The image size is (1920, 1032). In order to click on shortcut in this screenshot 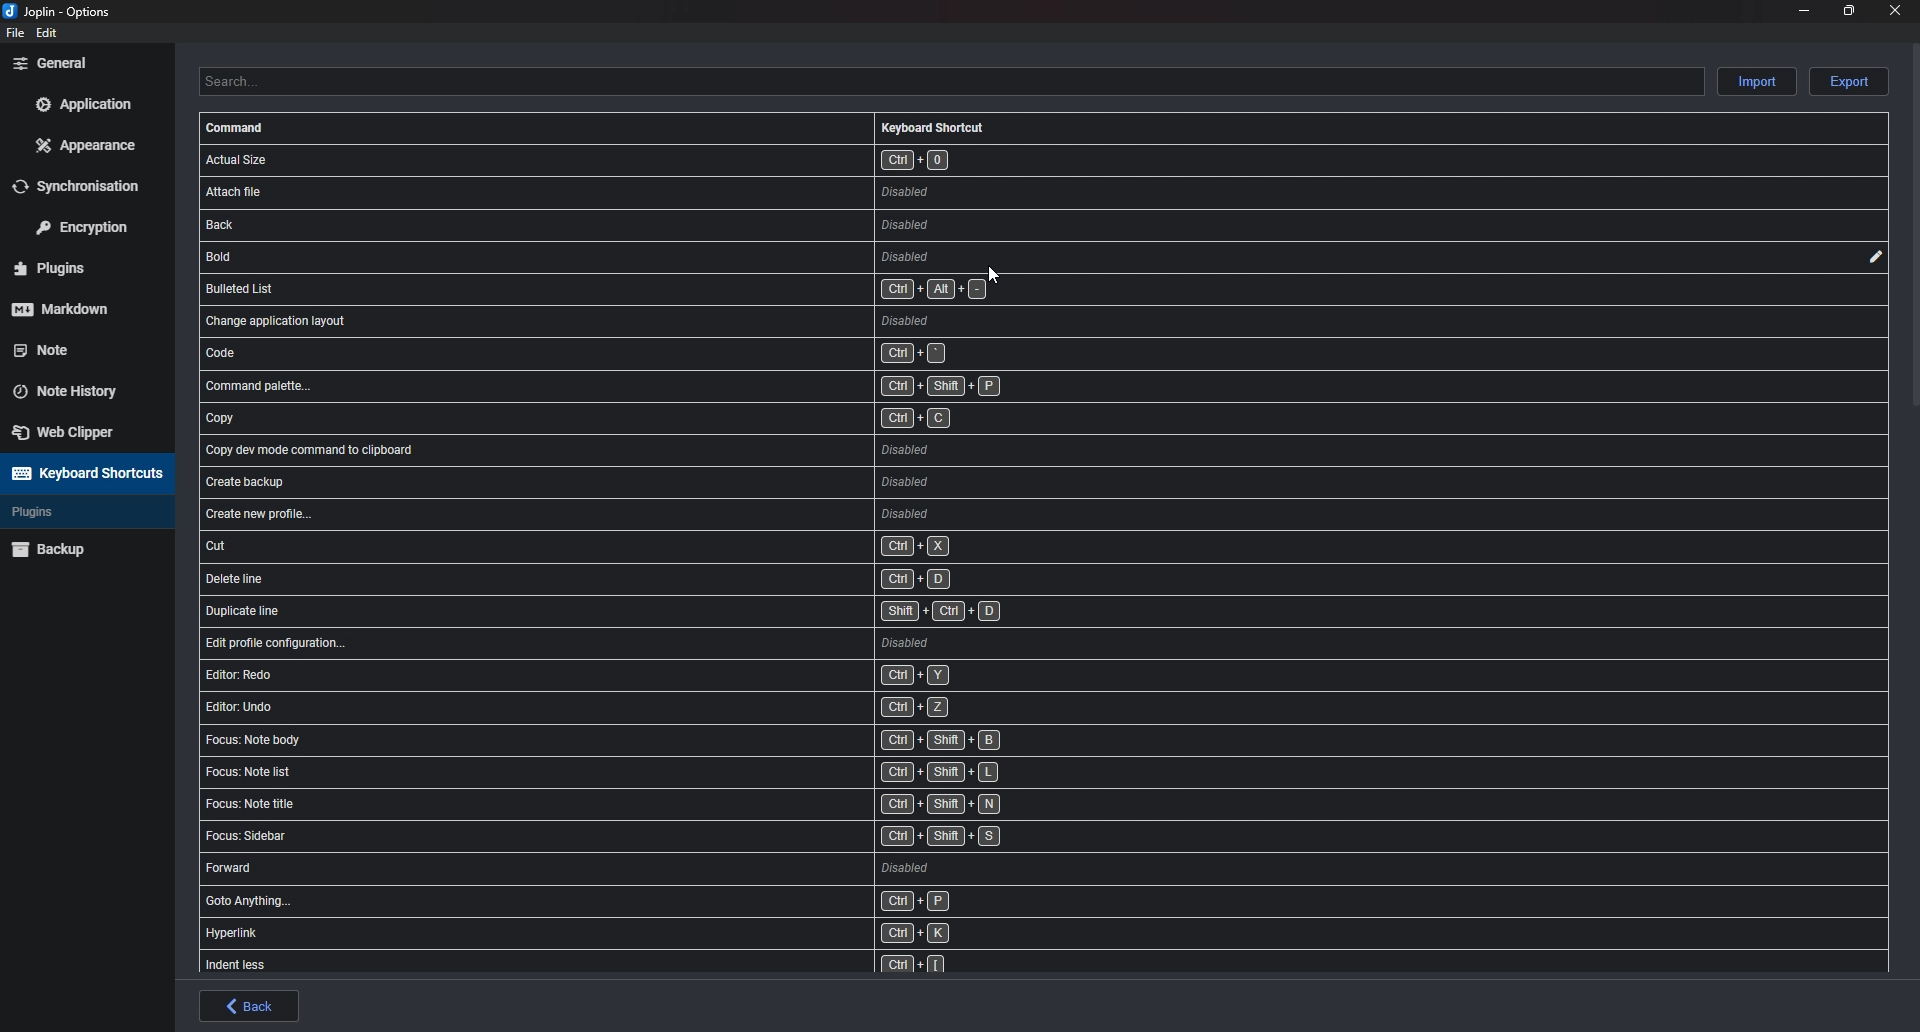, I will do `click(654, 839)`.